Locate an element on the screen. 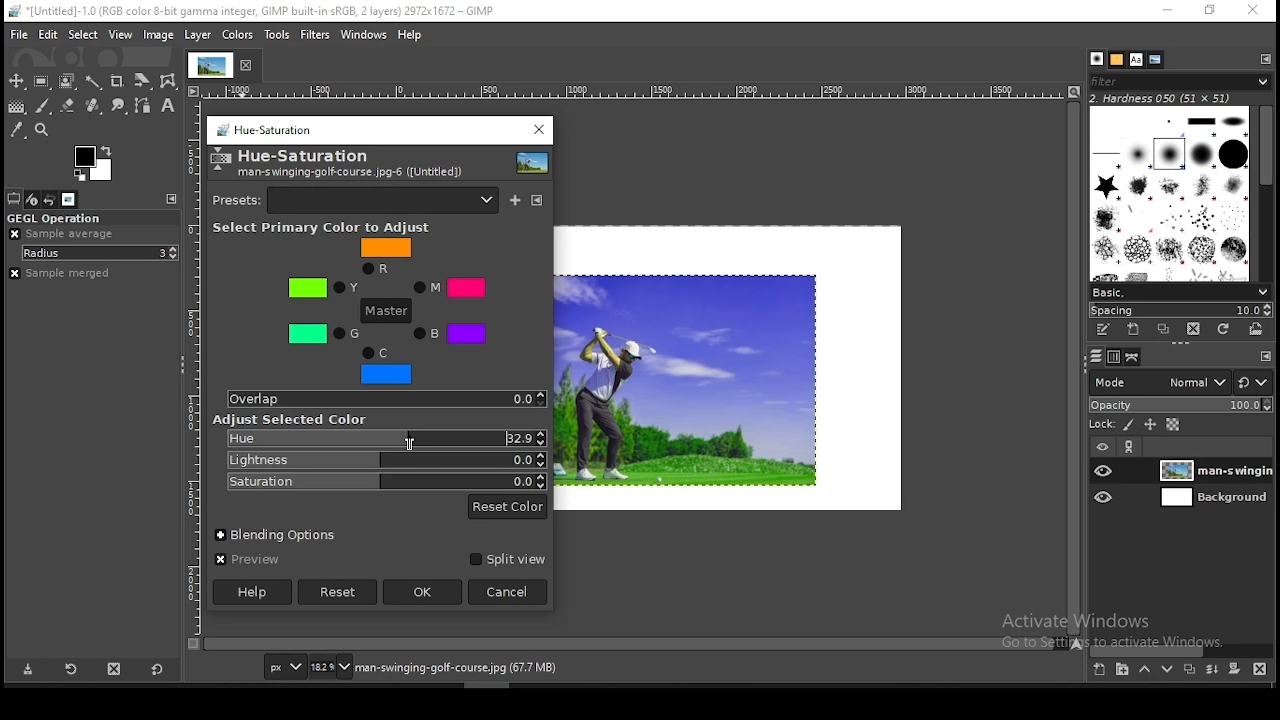 The image size is (1280, 720). edit is located at coordinates (48, 34).